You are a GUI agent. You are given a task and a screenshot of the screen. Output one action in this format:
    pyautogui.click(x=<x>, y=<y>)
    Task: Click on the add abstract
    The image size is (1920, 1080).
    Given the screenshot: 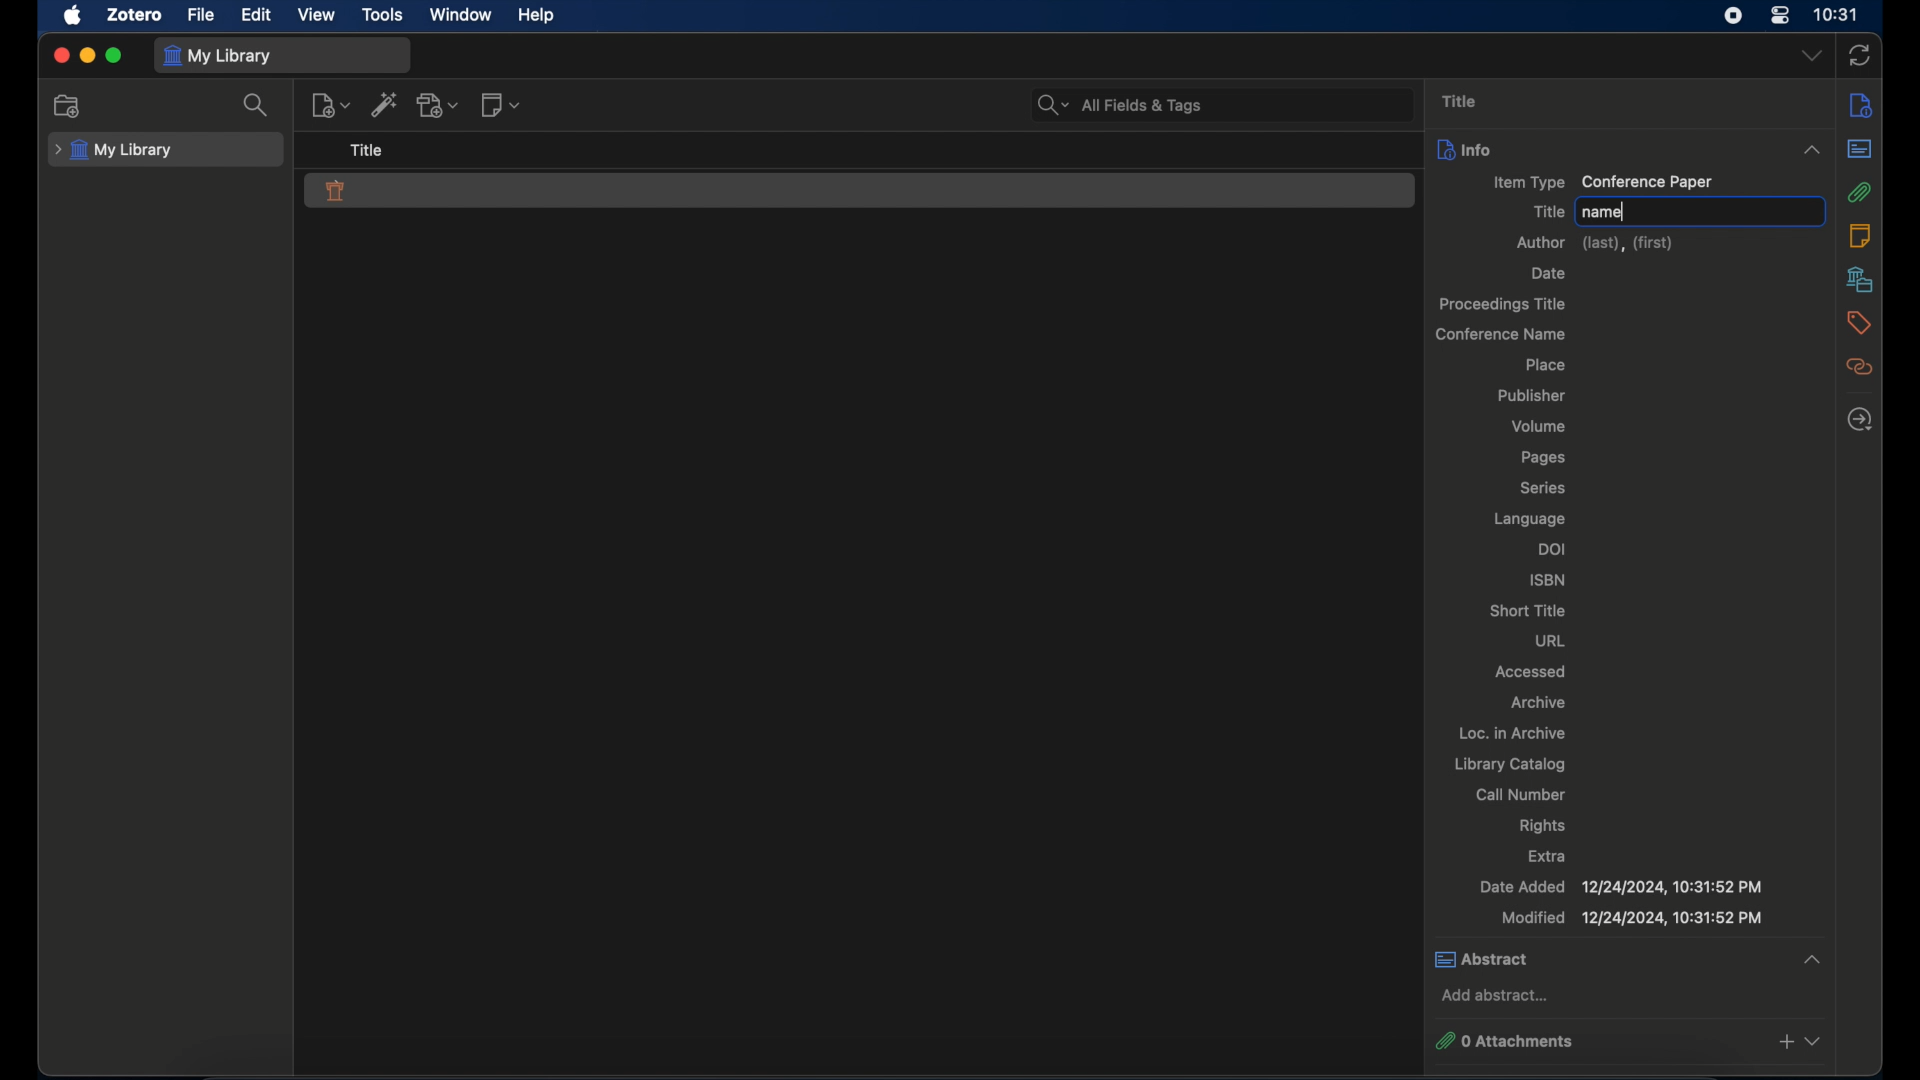 What is the action you would take?
    pyautogui.click(x=1498, y=996)
    